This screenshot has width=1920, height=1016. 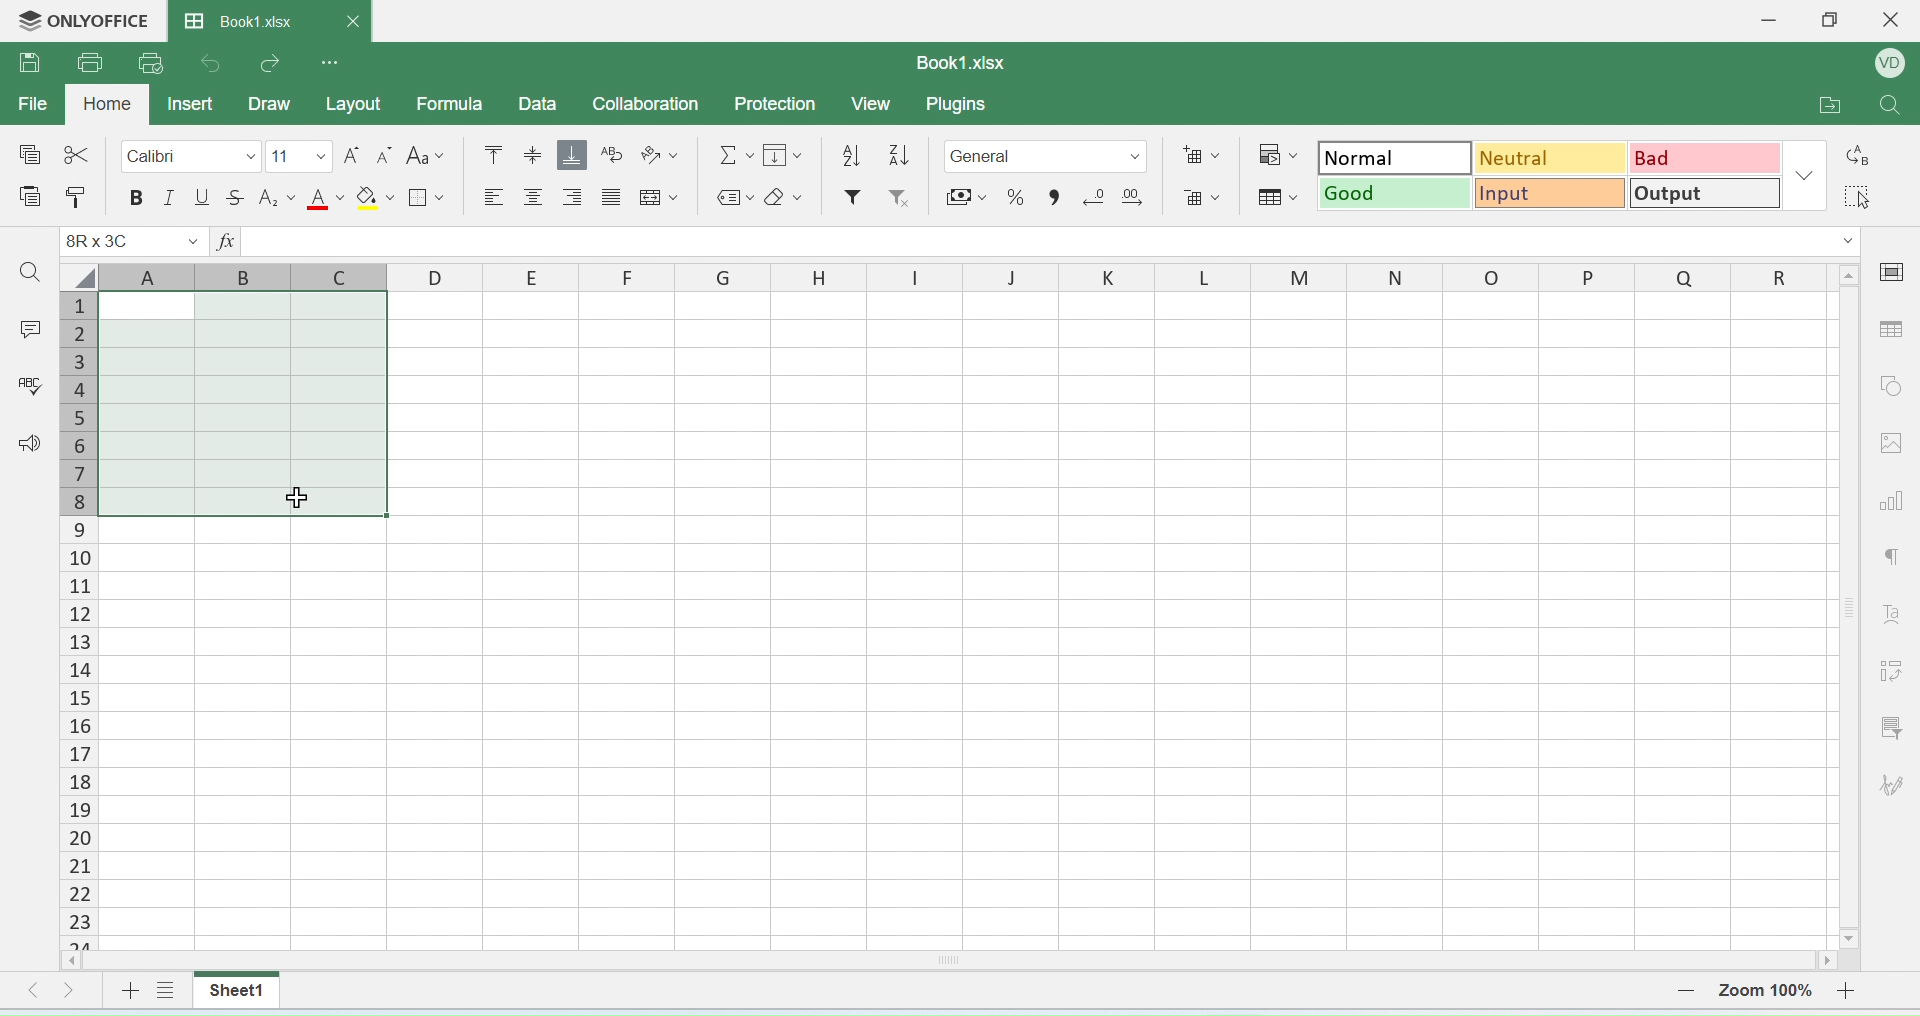 What do you see at coordinates (33, 199) in the screenshot?
I see `paste` at bounding box center [33, 199].